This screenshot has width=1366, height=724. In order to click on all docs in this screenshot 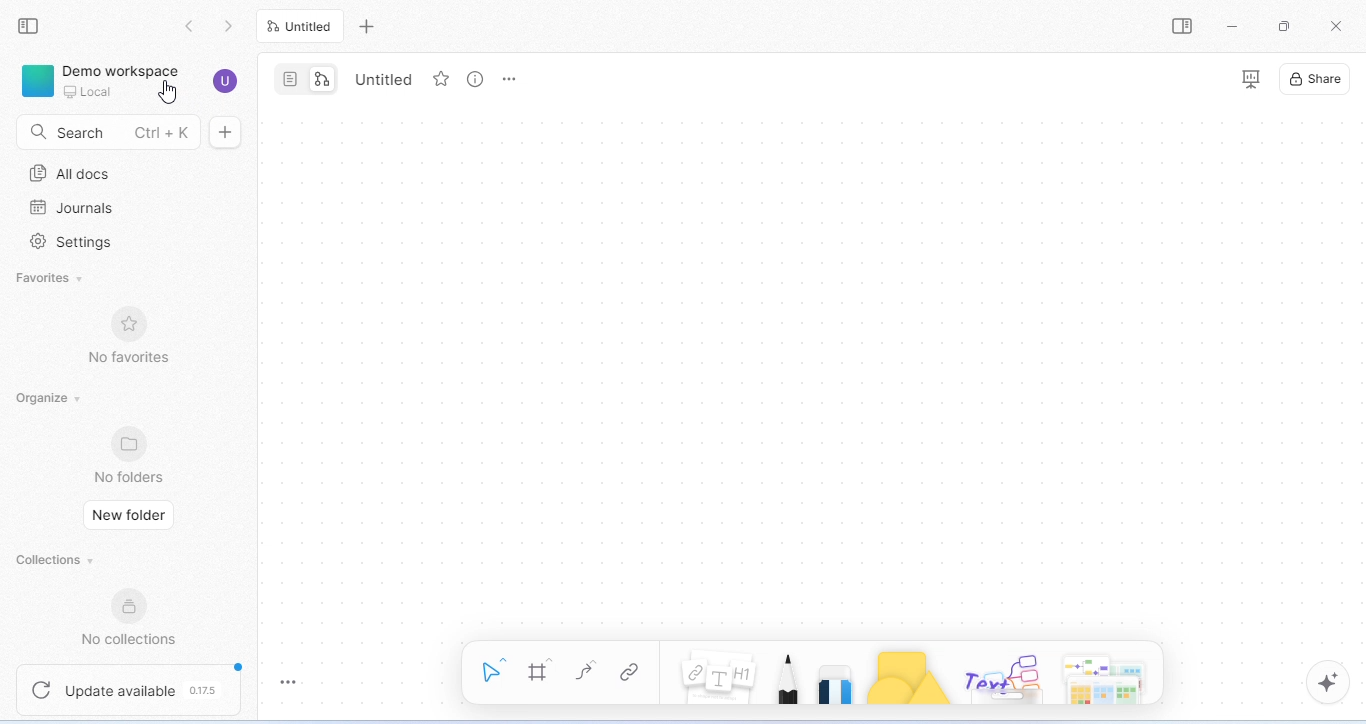, I will do `click(75, 174)`.